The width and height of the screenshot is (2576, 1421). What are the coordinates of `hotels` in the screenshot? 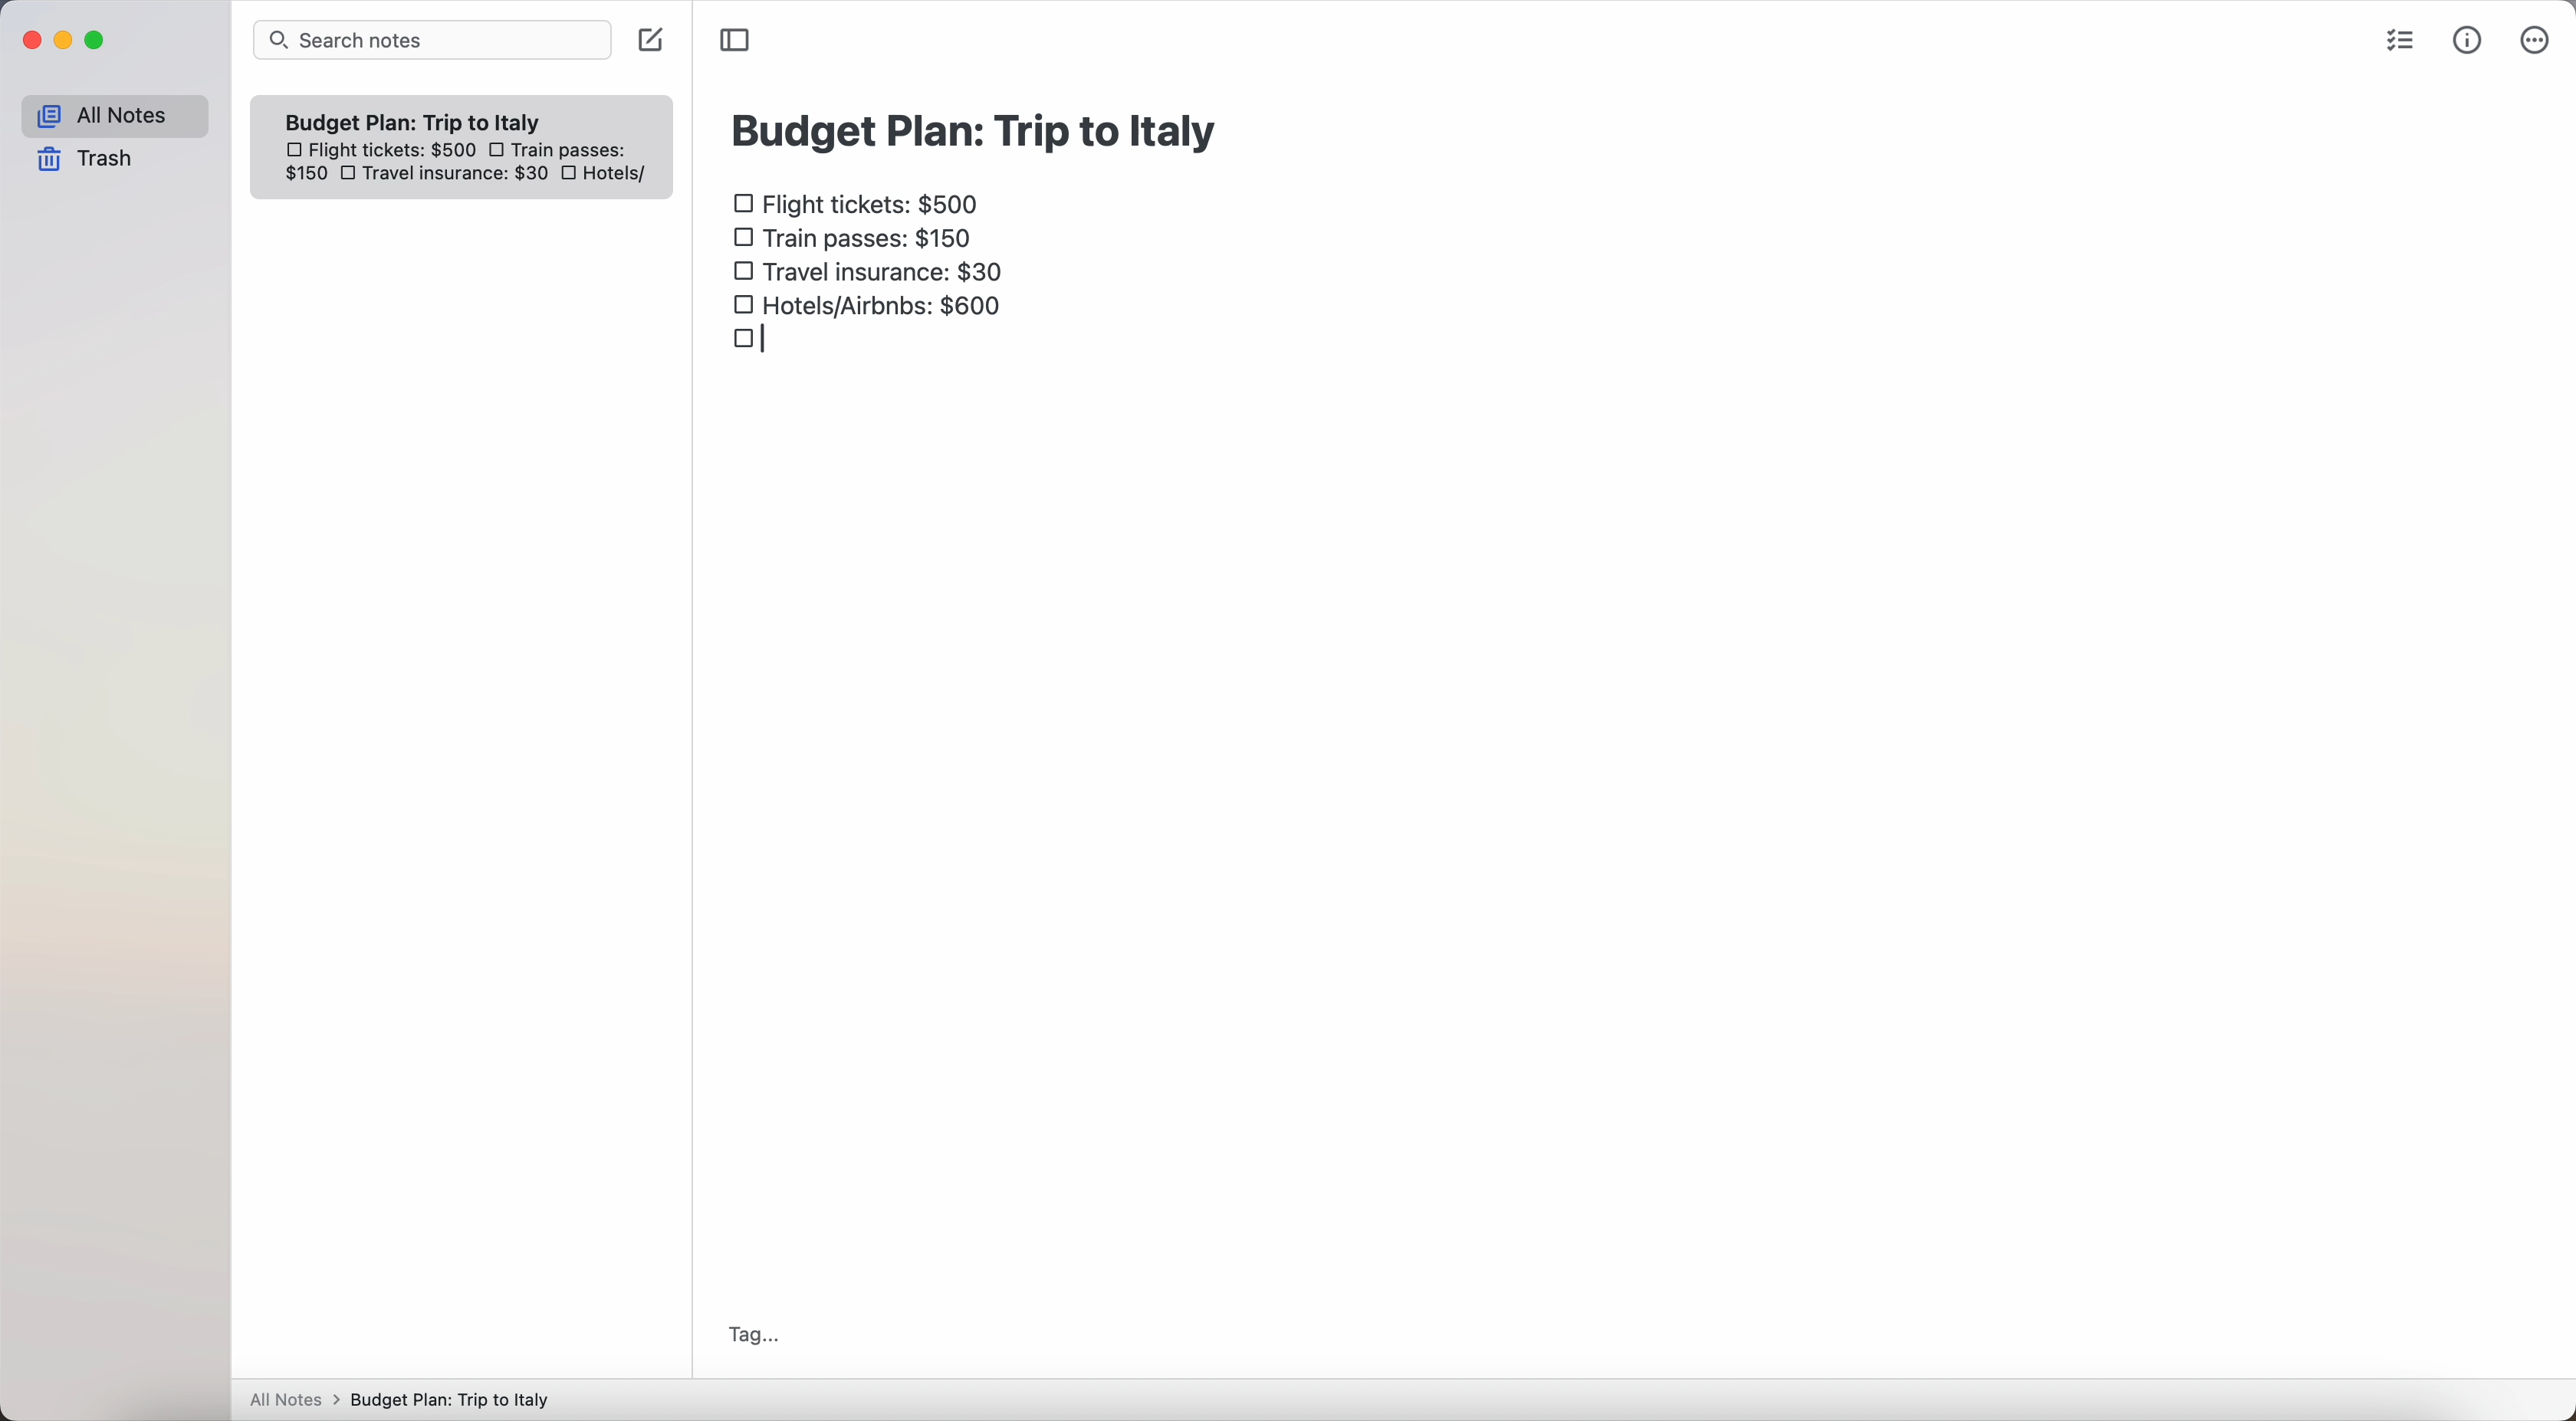 It's located at (625, 175).